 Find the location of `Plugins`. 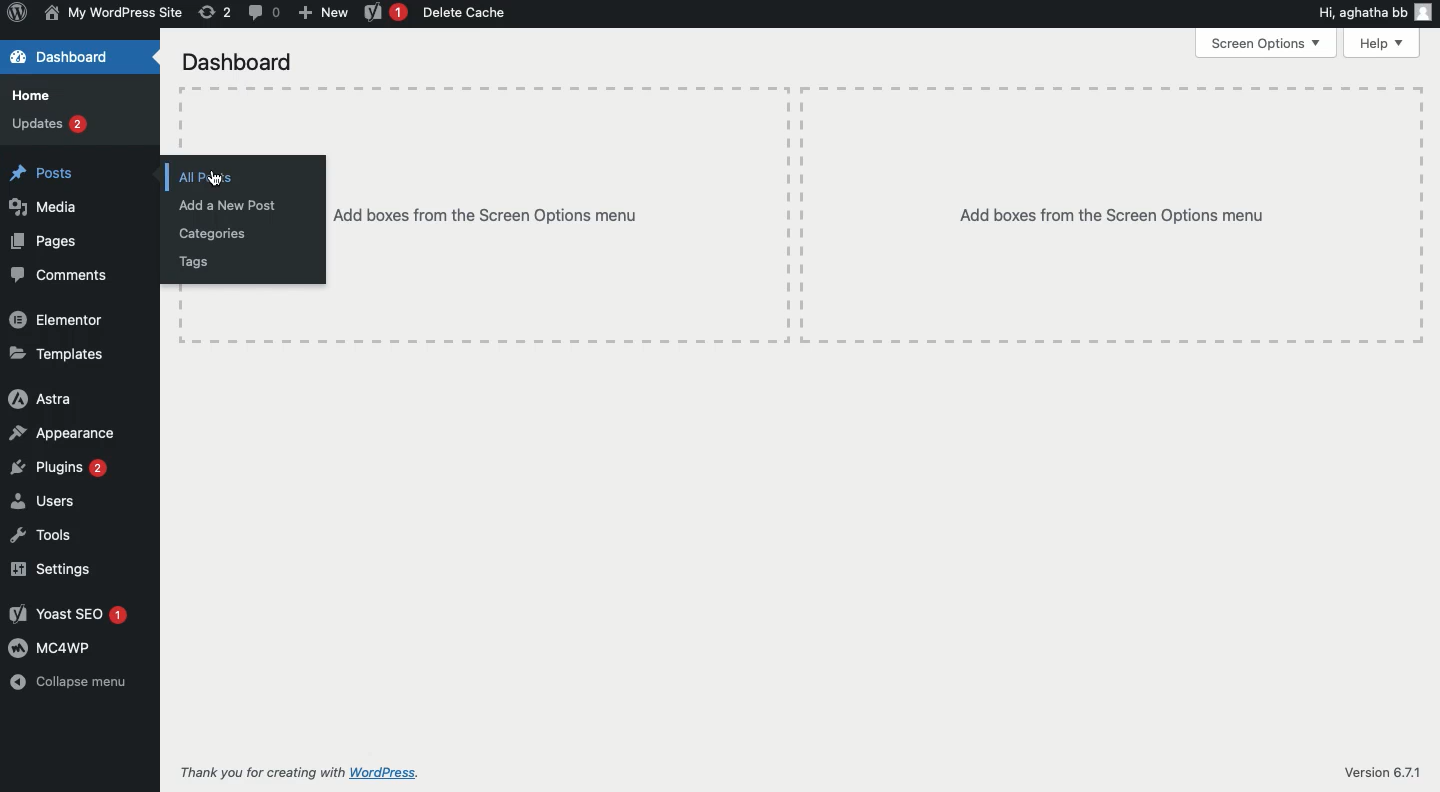

Plugins is located at coordinates (58, 468).